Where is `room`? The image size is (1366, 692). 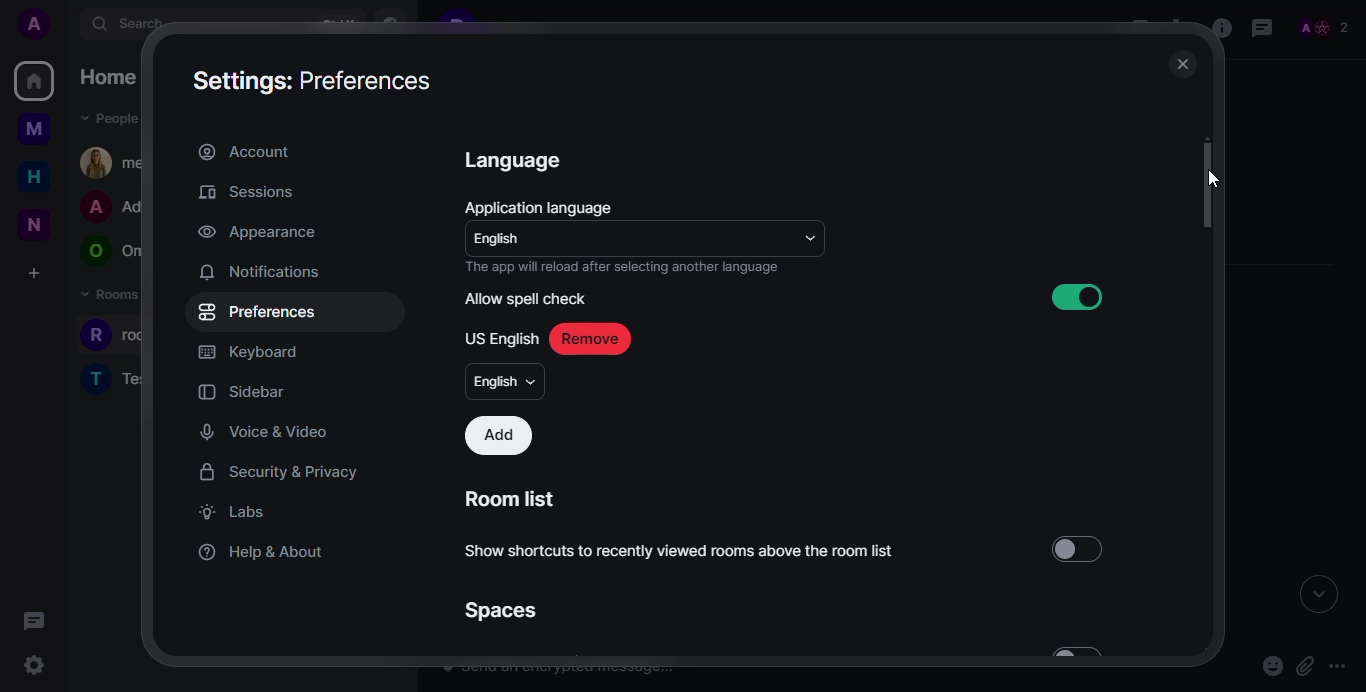 room is located at coordinates (115, 377).